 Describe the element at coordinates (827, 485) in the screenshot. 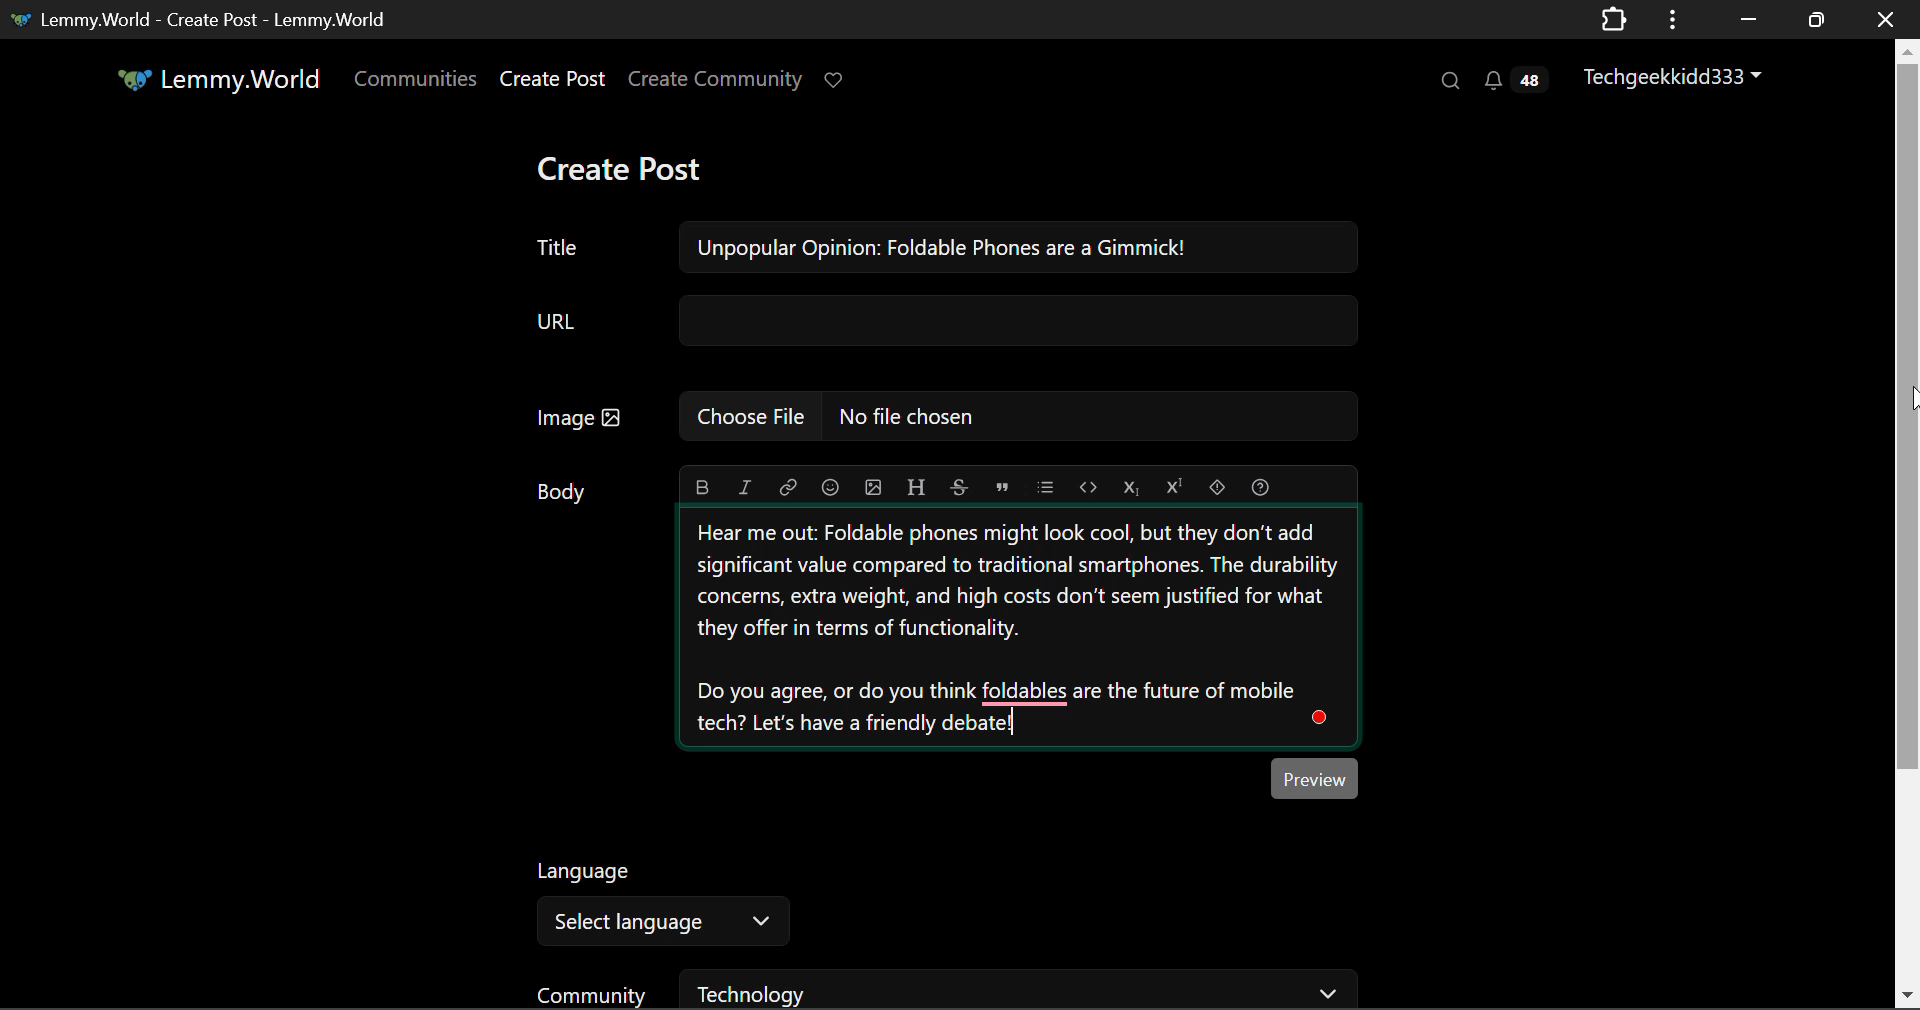

I see `emoji` at that location.